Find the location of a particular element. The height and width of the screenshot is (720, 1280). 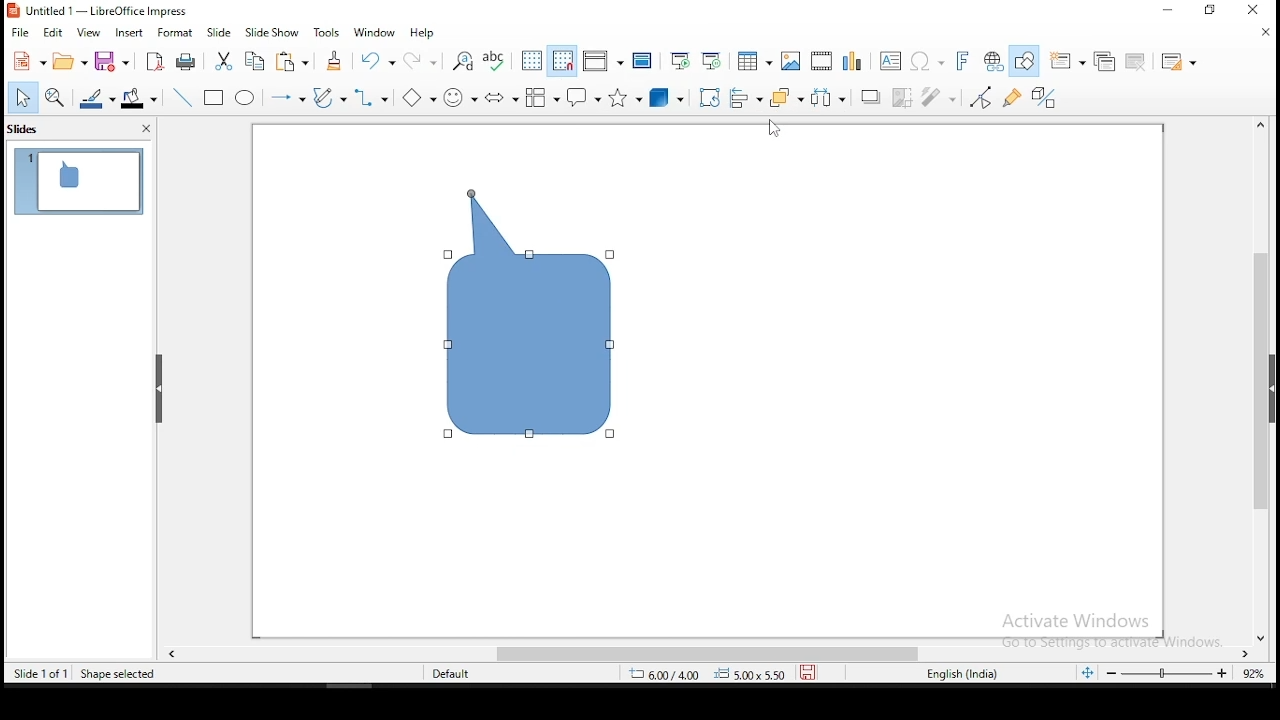

zoom level is located at coordinates (1251, 672).